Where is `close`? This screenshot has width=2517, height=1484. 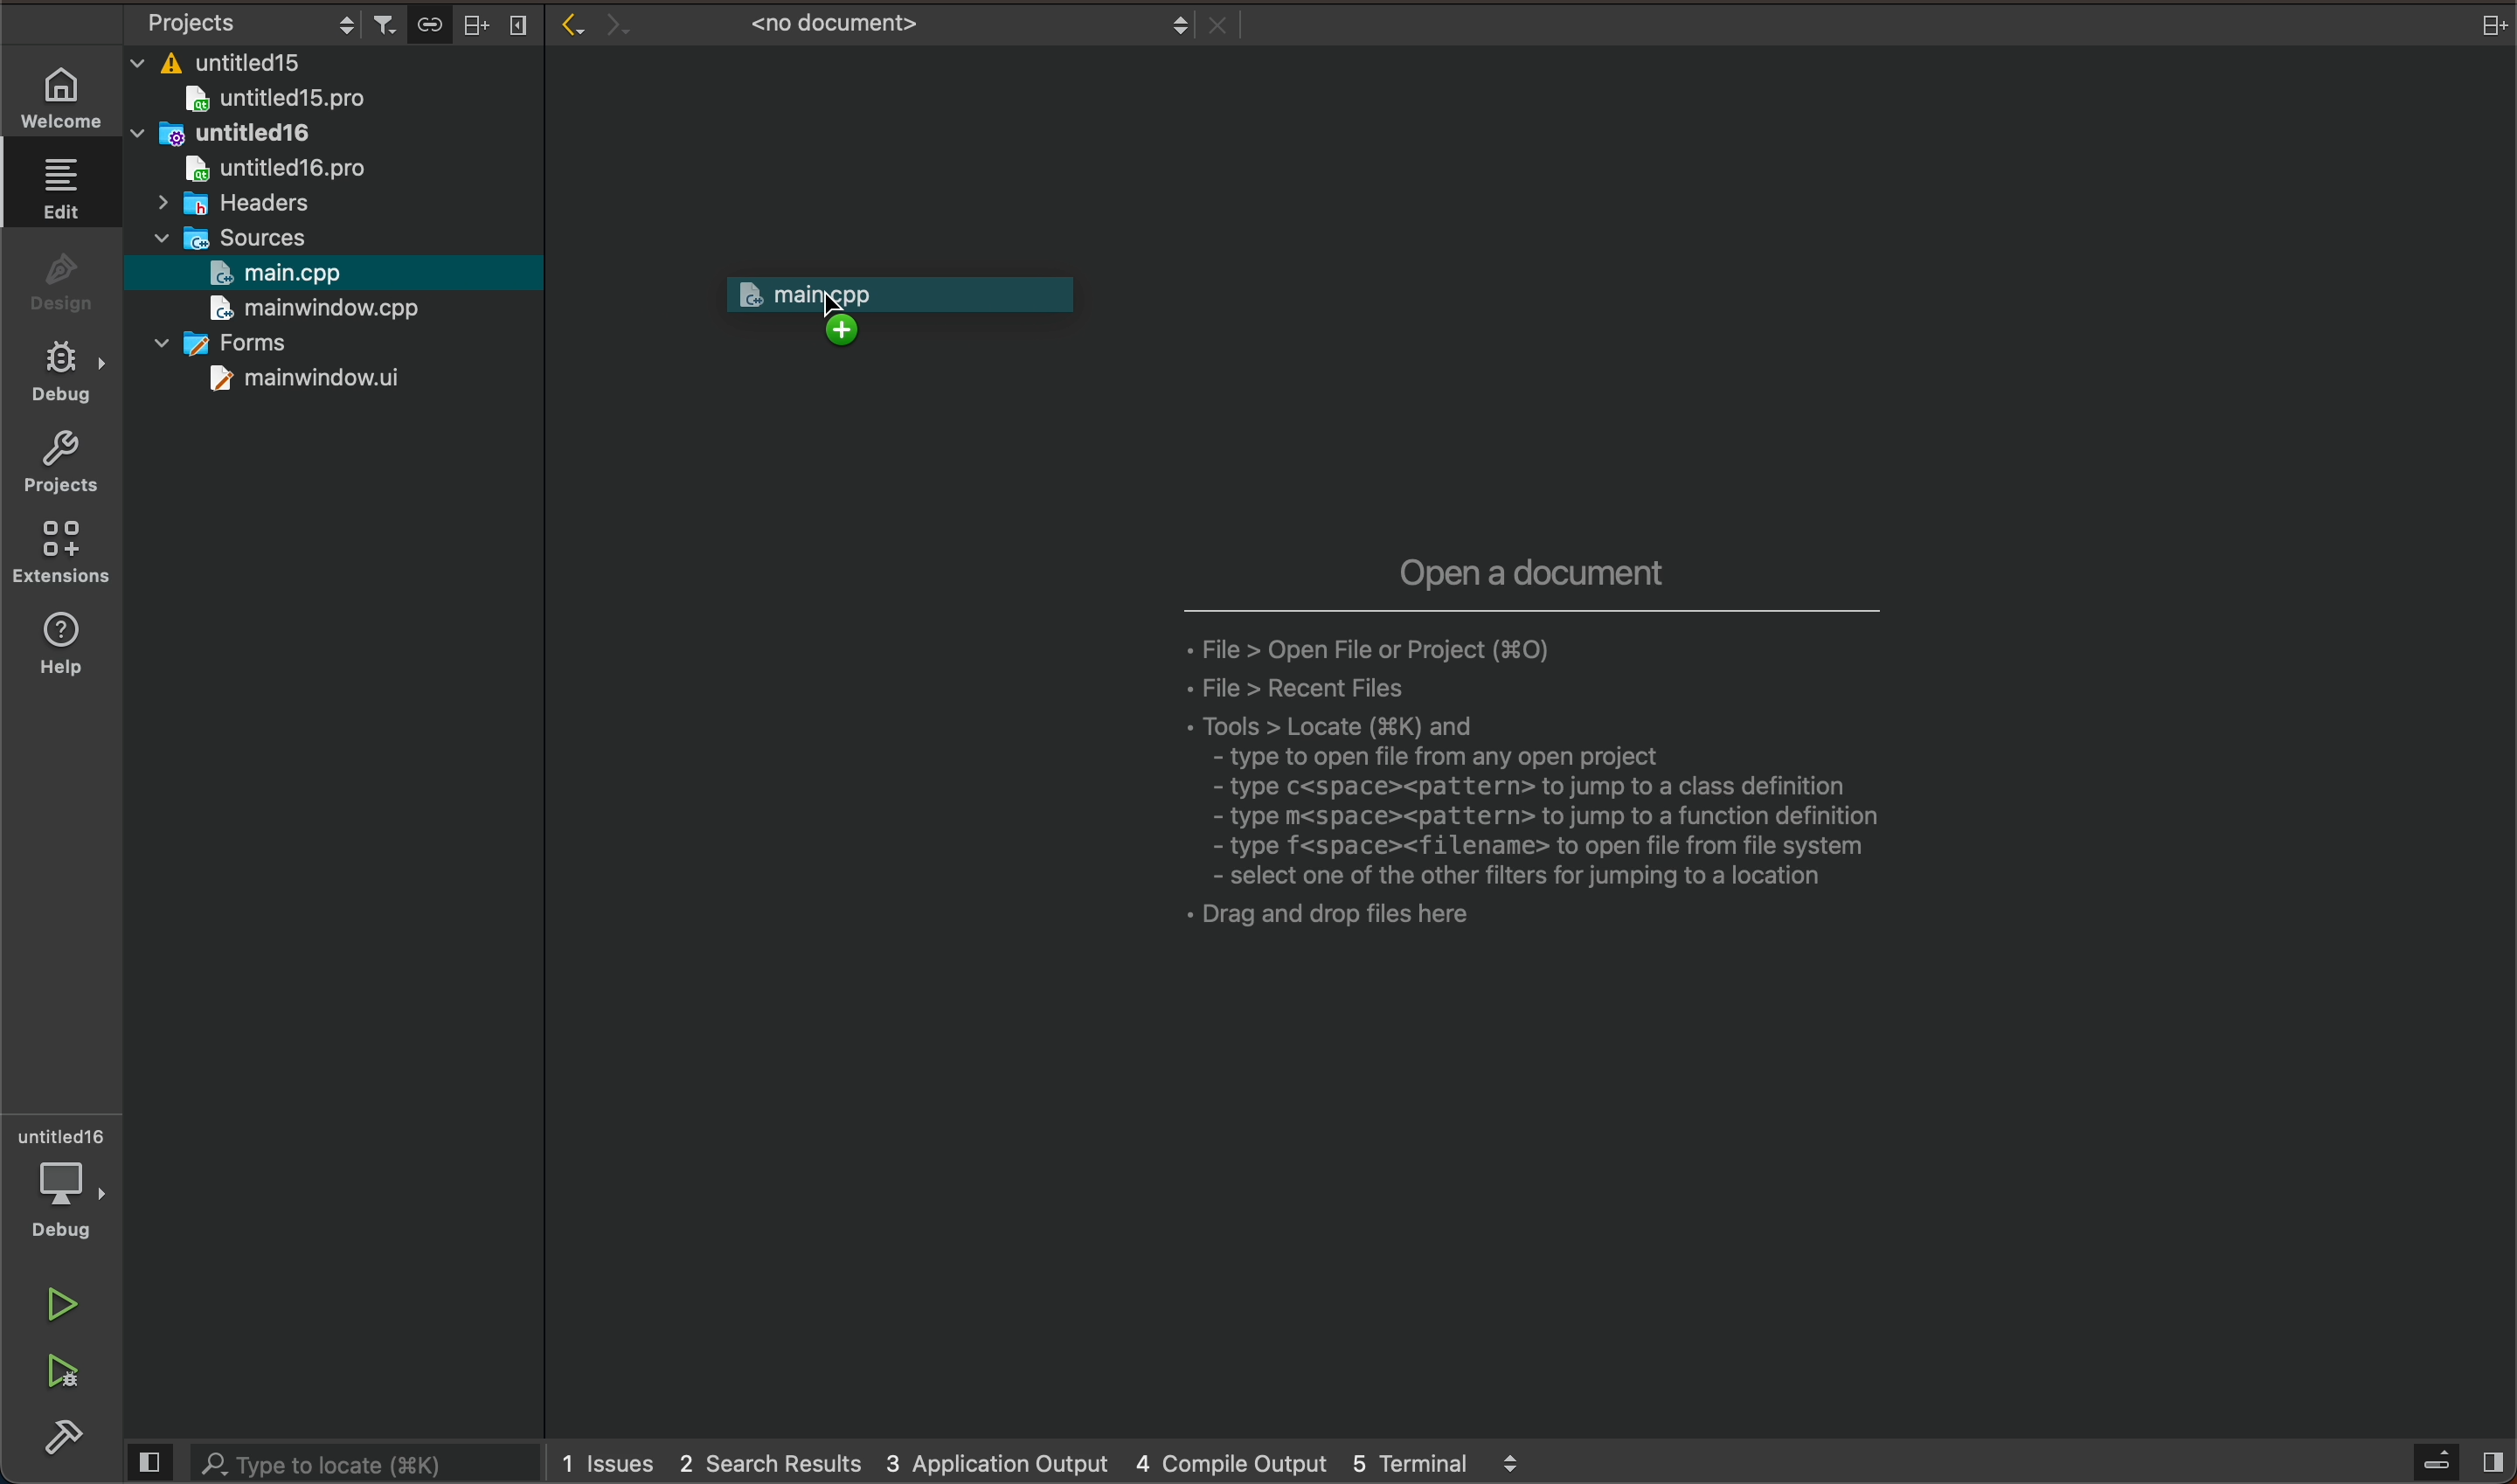
close is located at coordinates (522, 26).